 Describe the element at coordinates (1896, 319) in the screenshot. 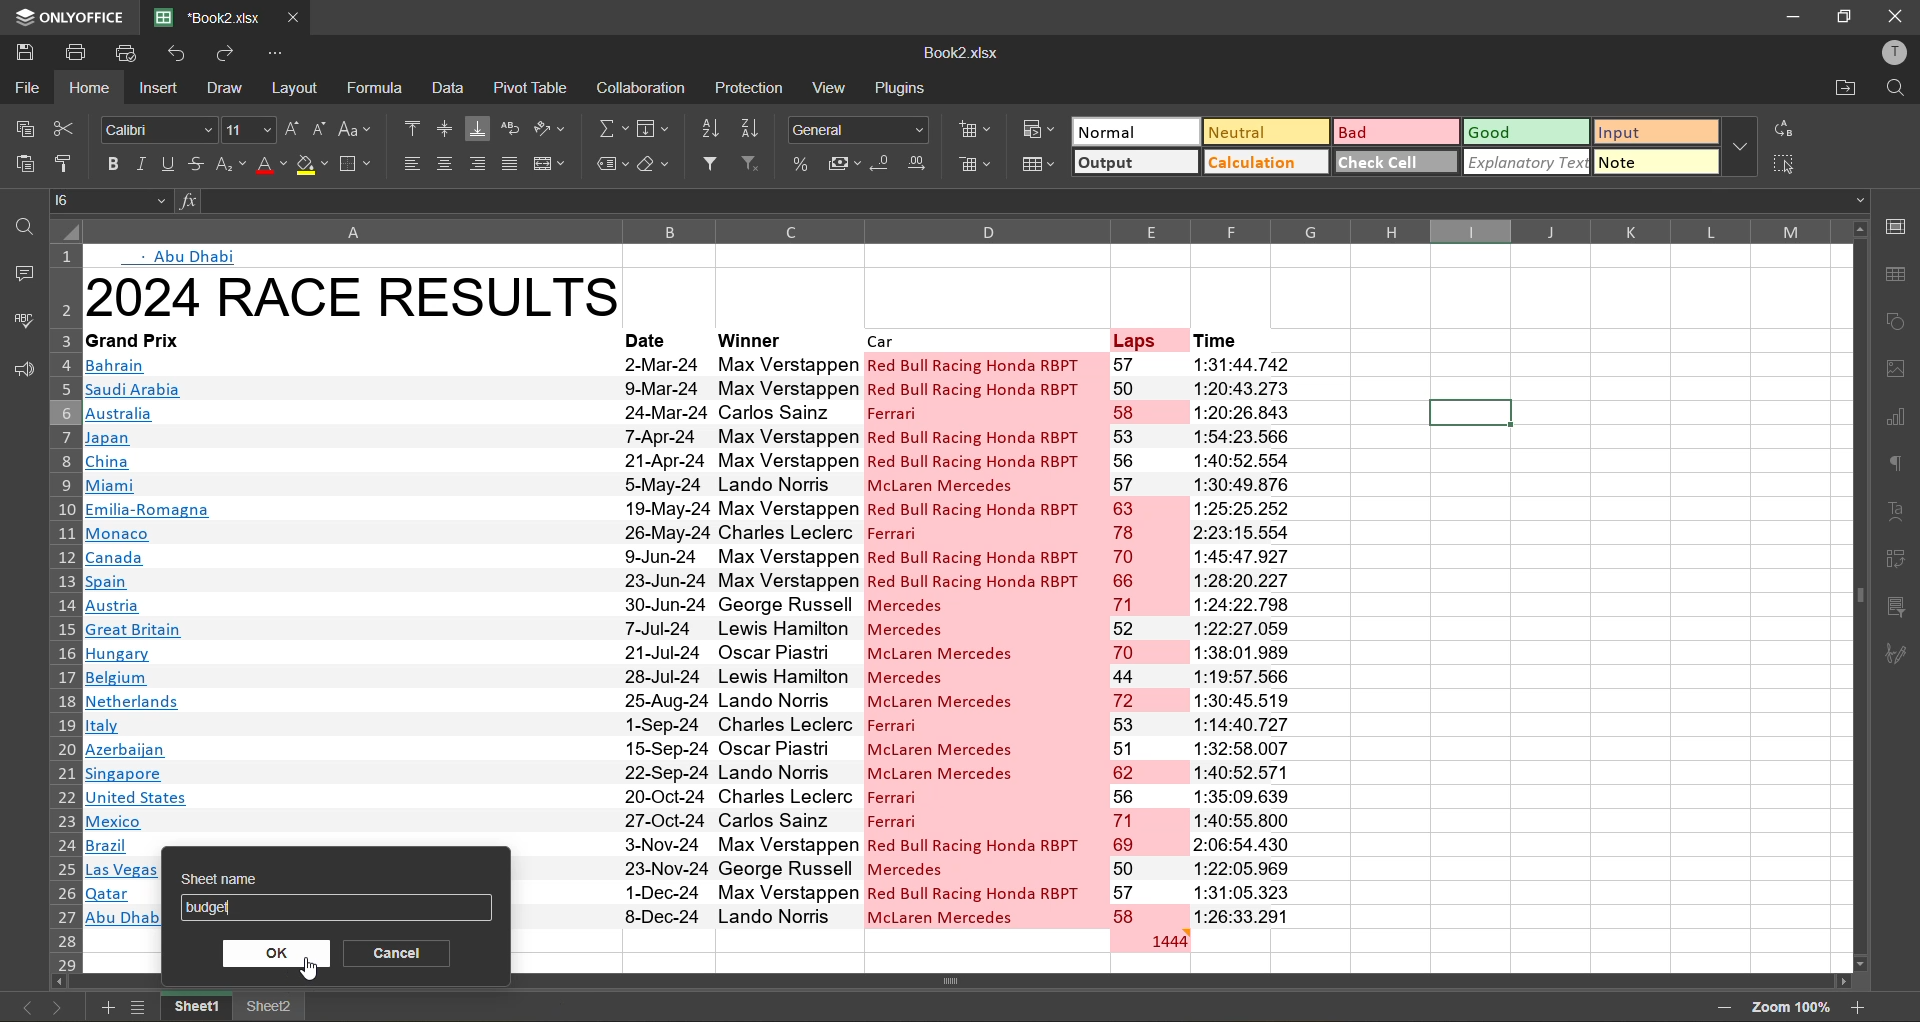

I see `shapes` at that location.